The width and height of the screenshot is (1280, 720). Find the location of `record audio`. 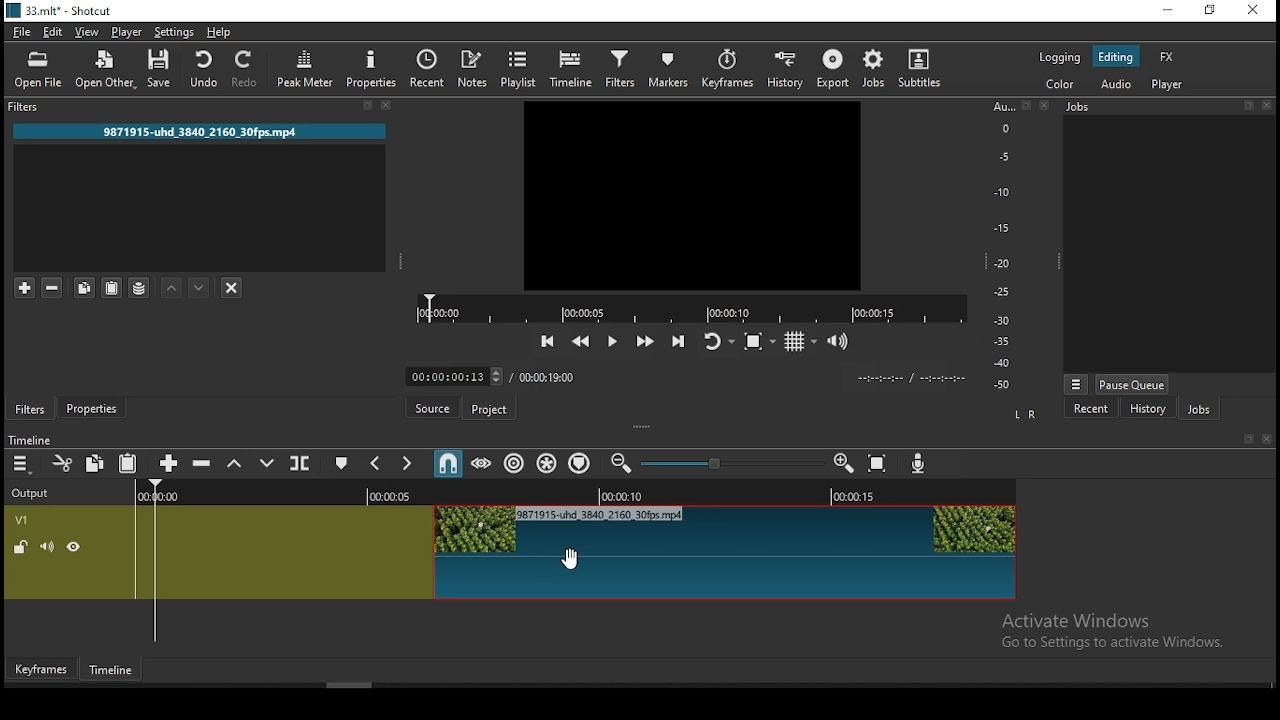

record audio is located at coordinates (922, 468).